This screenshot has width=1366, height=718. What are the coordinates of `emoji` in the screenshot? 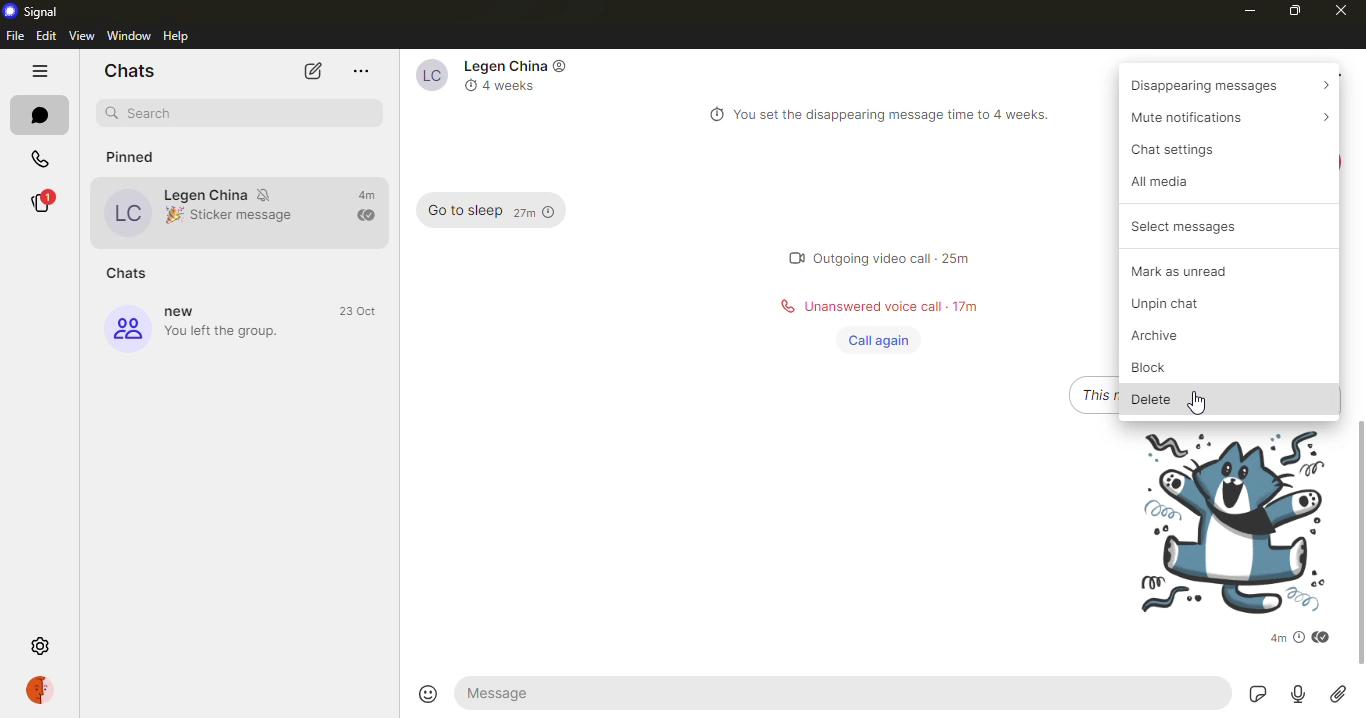 It's located at (423, 694).